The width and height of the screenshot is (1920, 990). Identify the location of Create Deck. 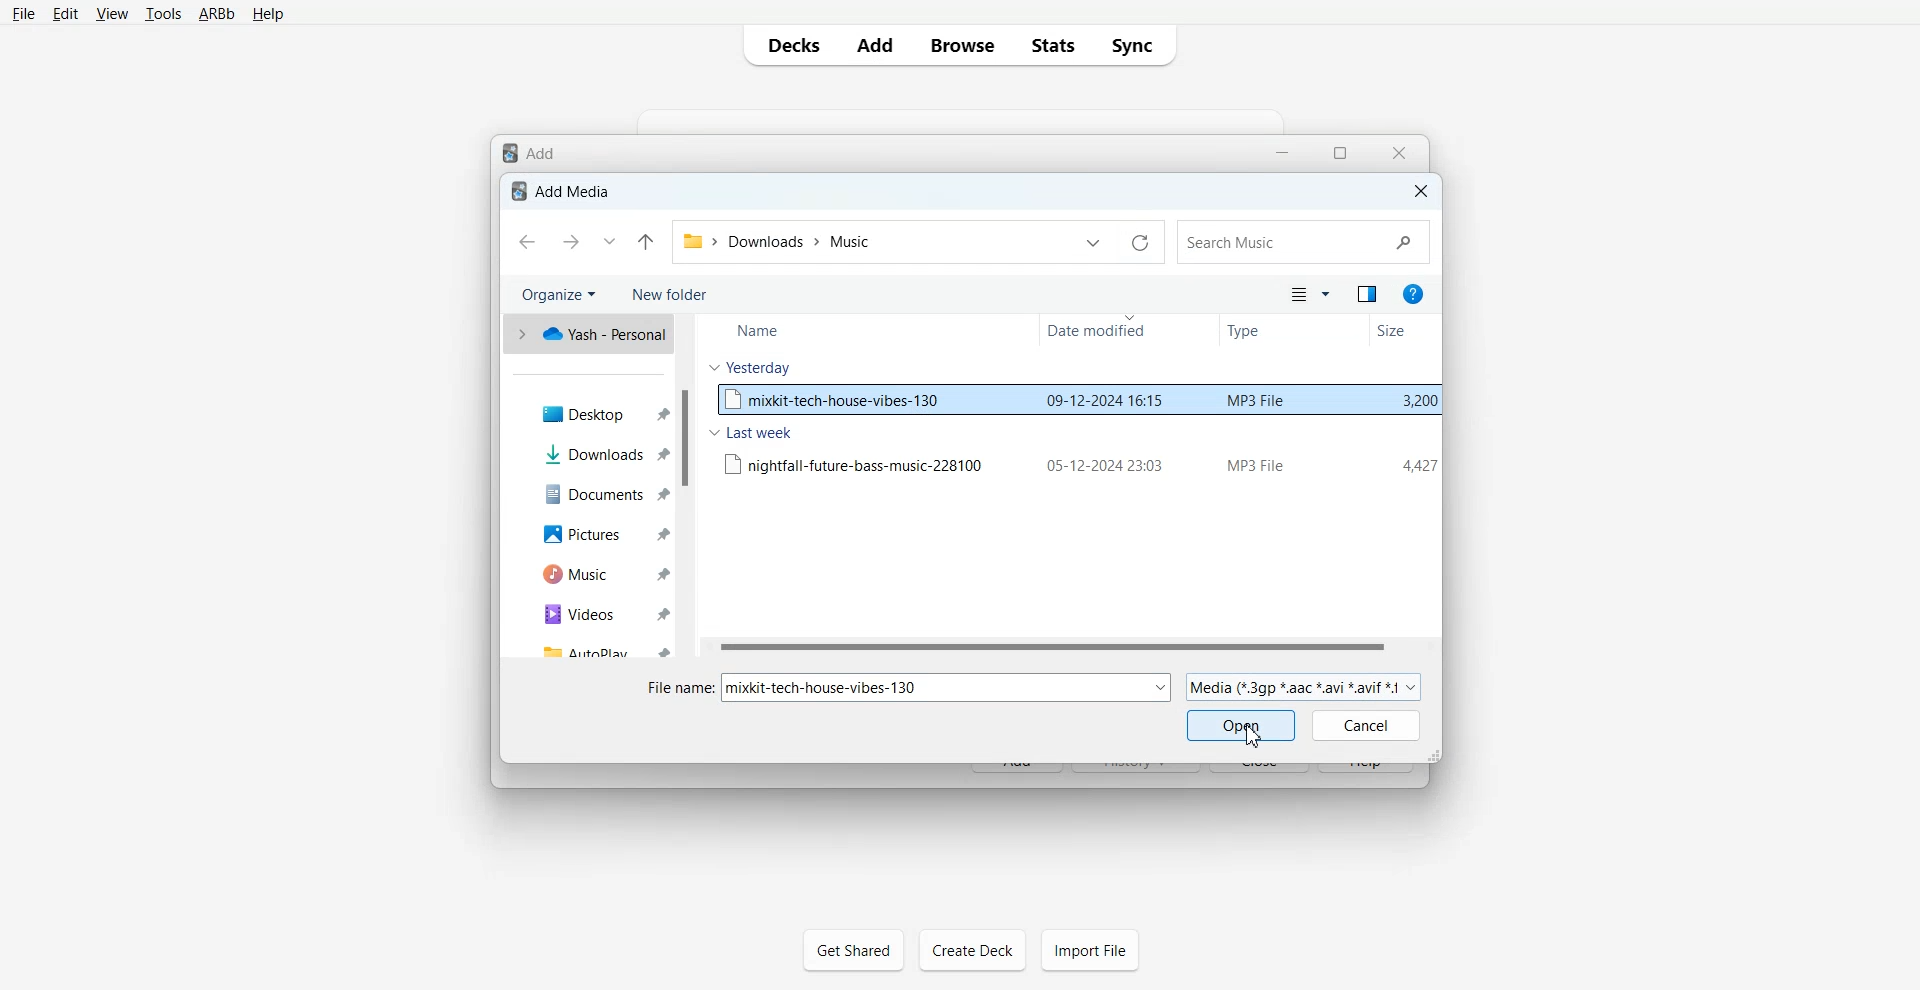
(972, 949).